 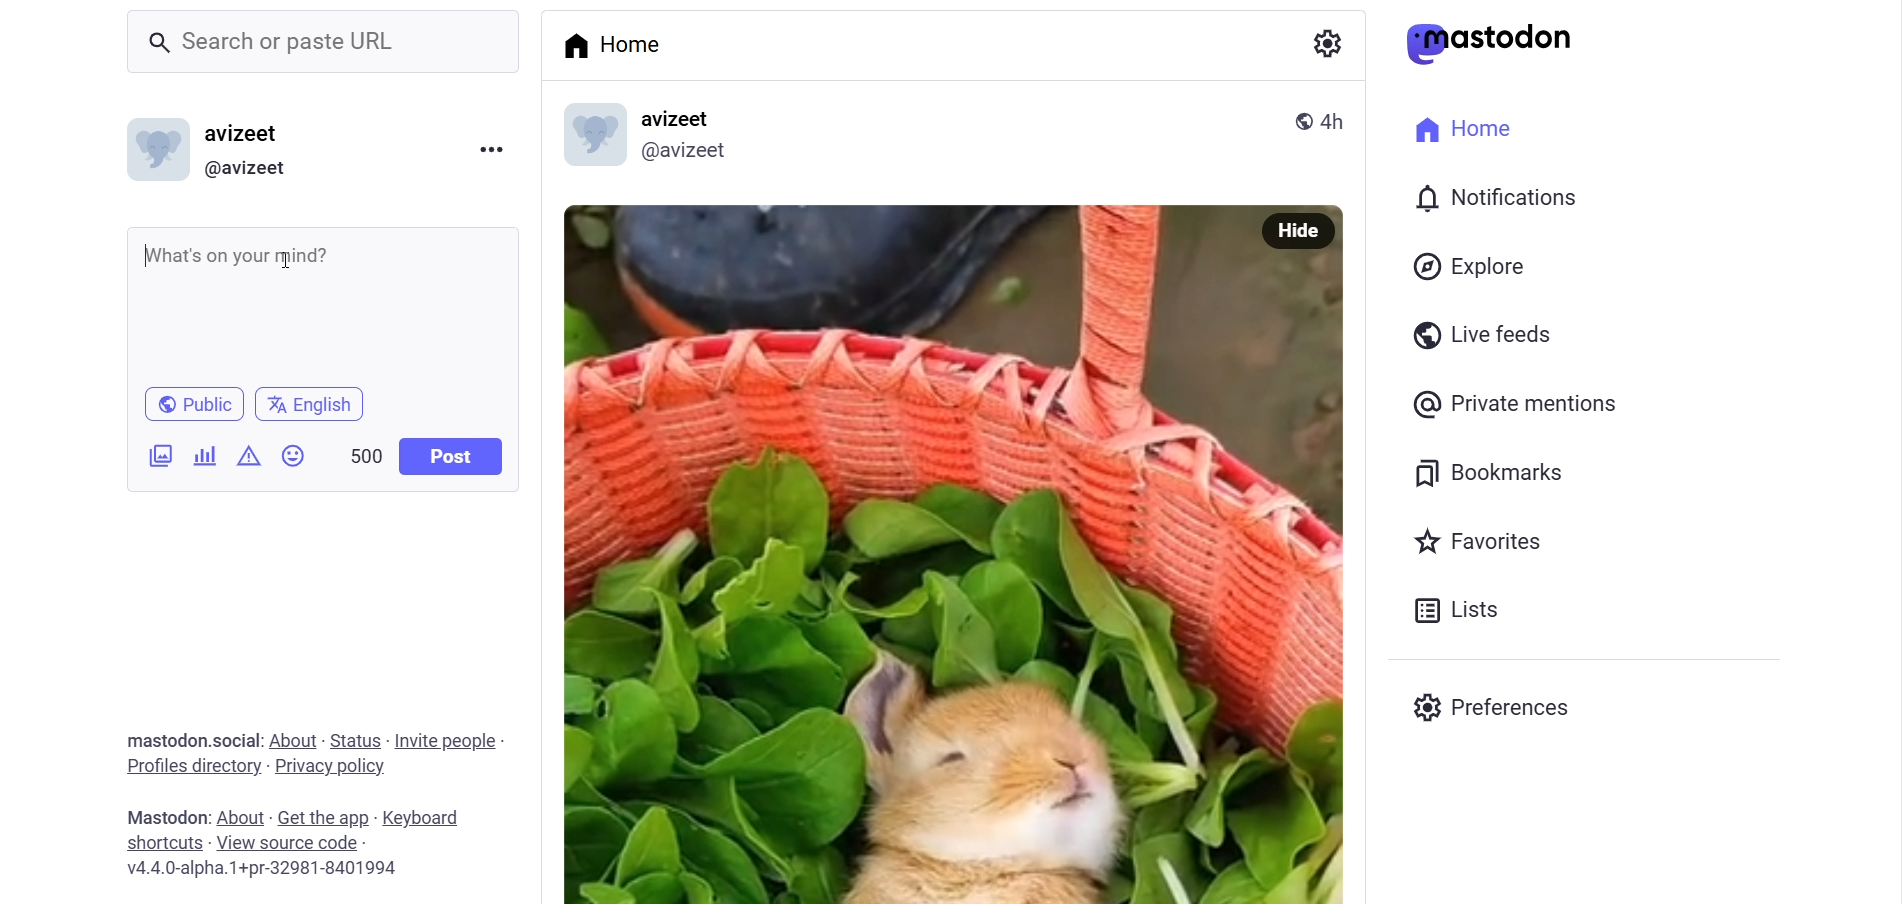 What do you see at coordinates (1483, 542) in the screenshot?
I see `Favorites` at bounding box center [1483, 542].